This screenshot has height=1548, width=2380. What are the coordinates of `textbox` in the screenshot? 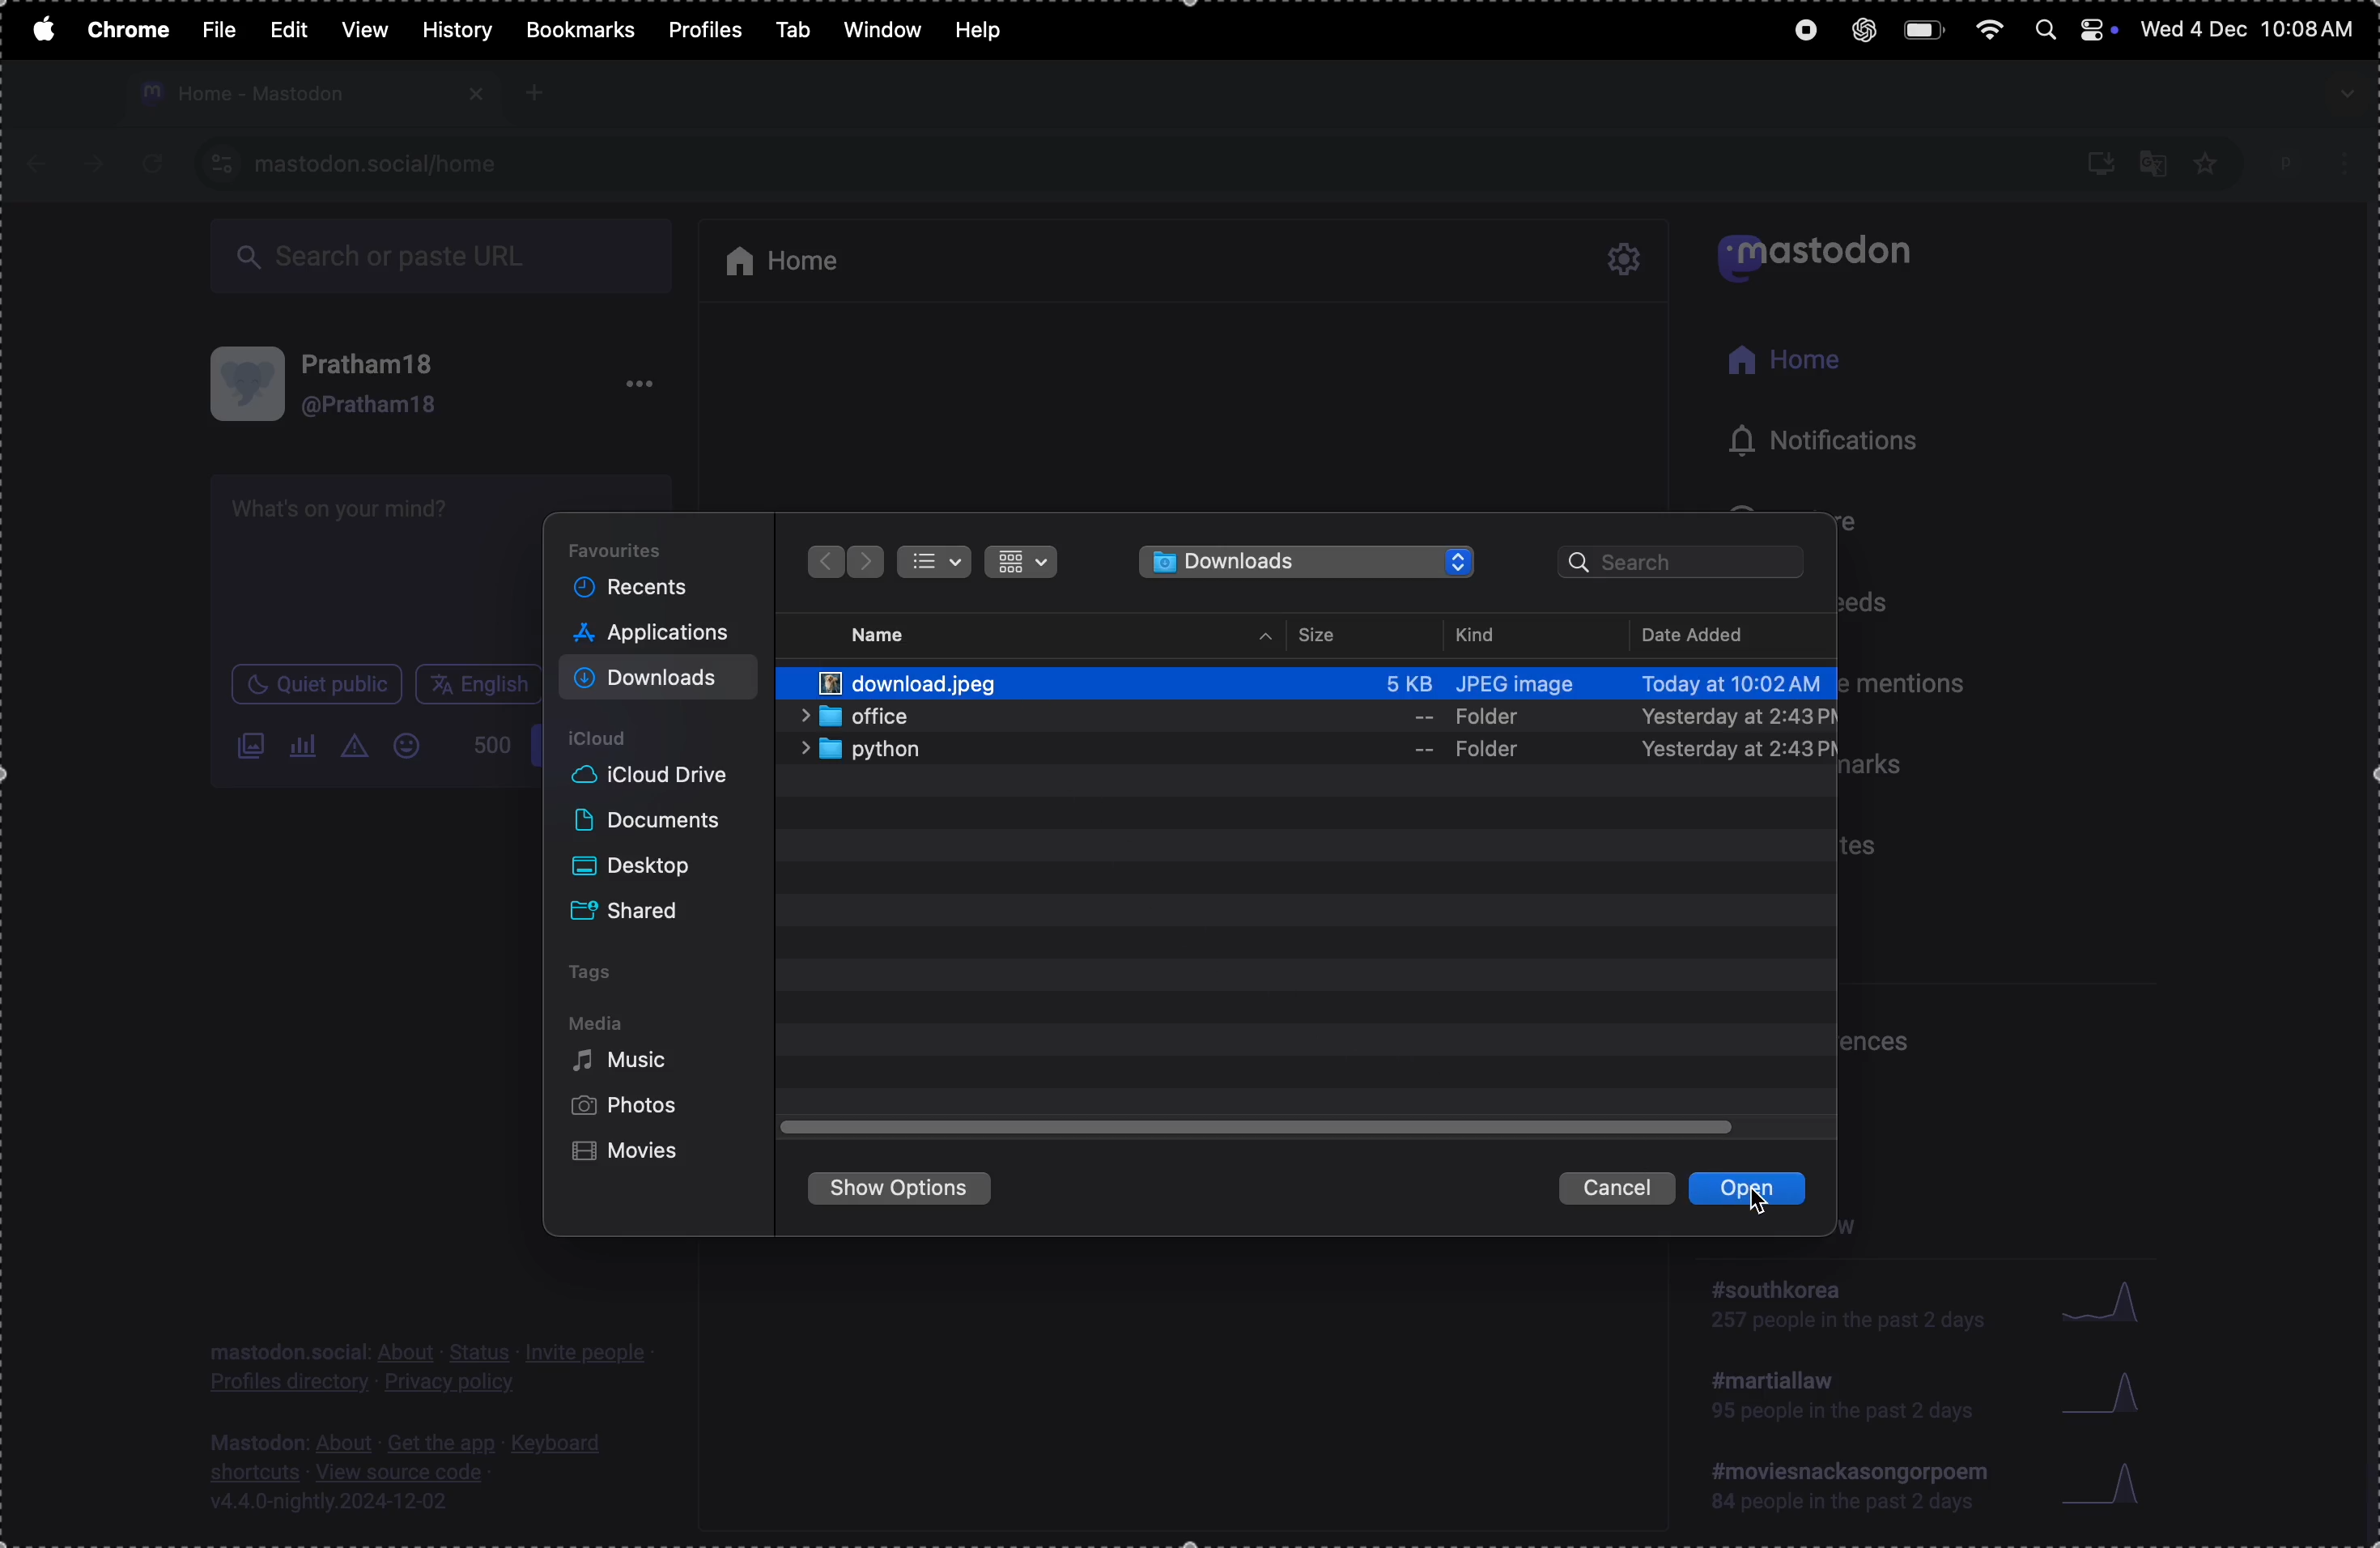 It's located at (377, 569).